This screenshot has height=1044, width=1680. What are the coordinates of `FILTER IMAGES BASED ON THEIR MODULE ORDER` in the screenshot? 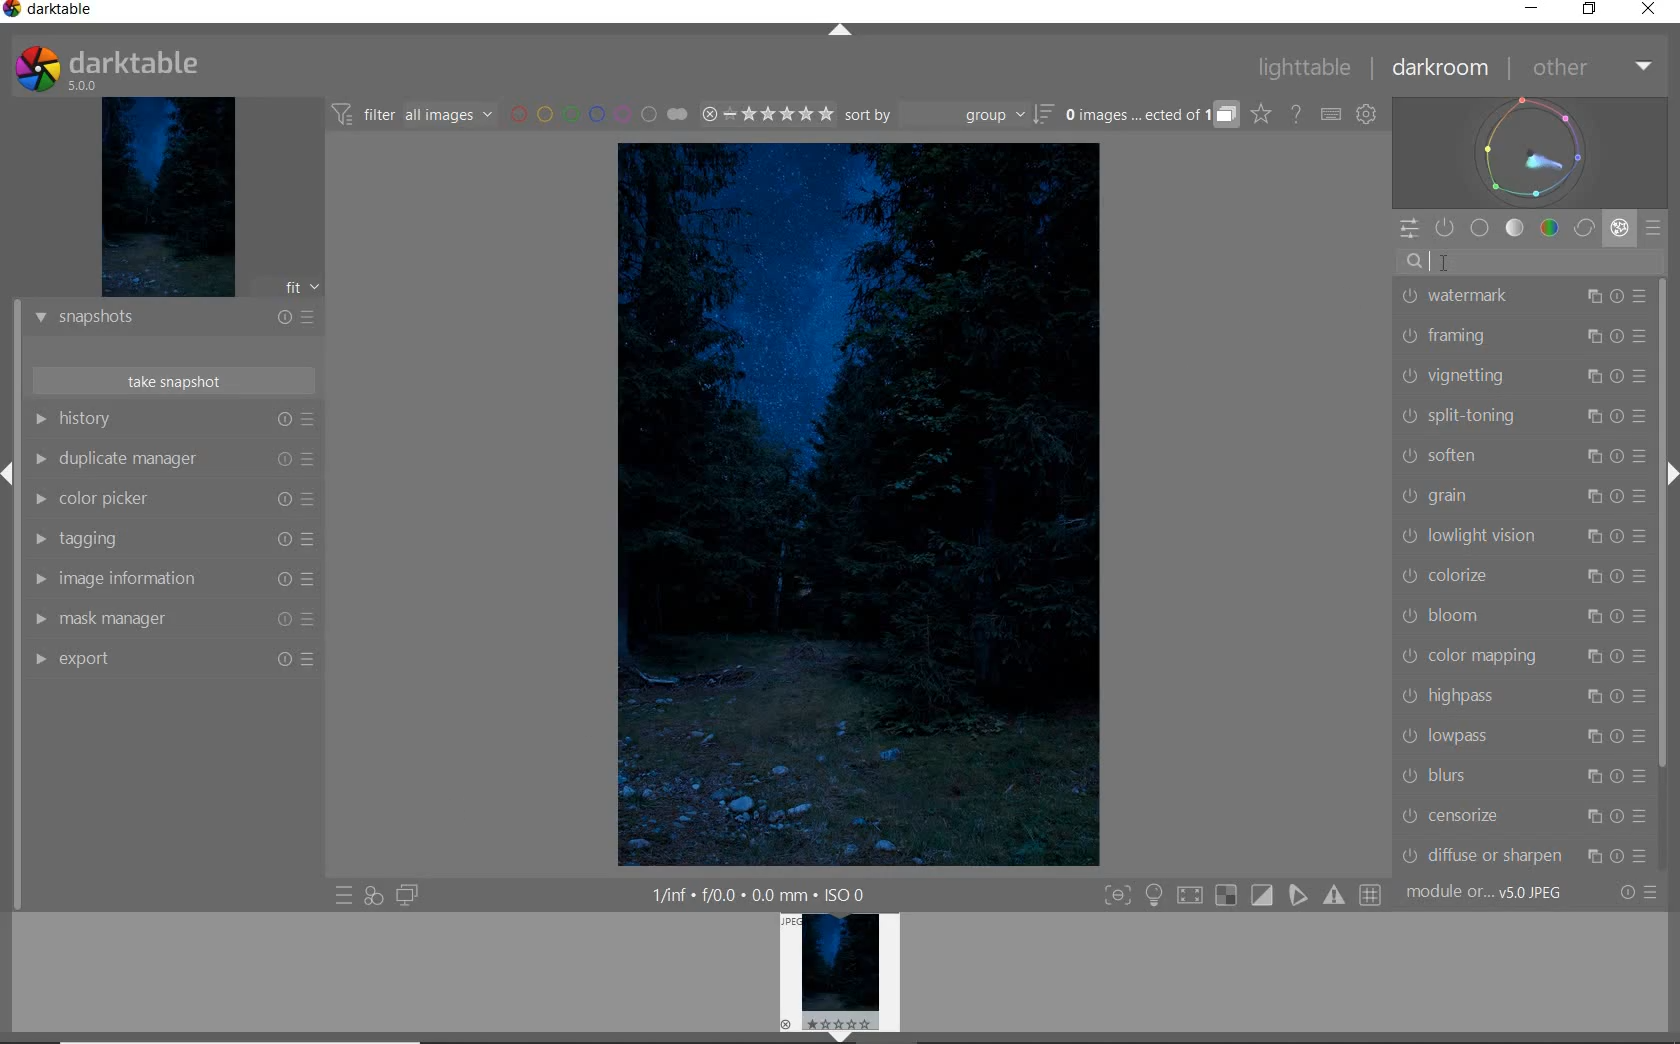 It's located at (415, 116).